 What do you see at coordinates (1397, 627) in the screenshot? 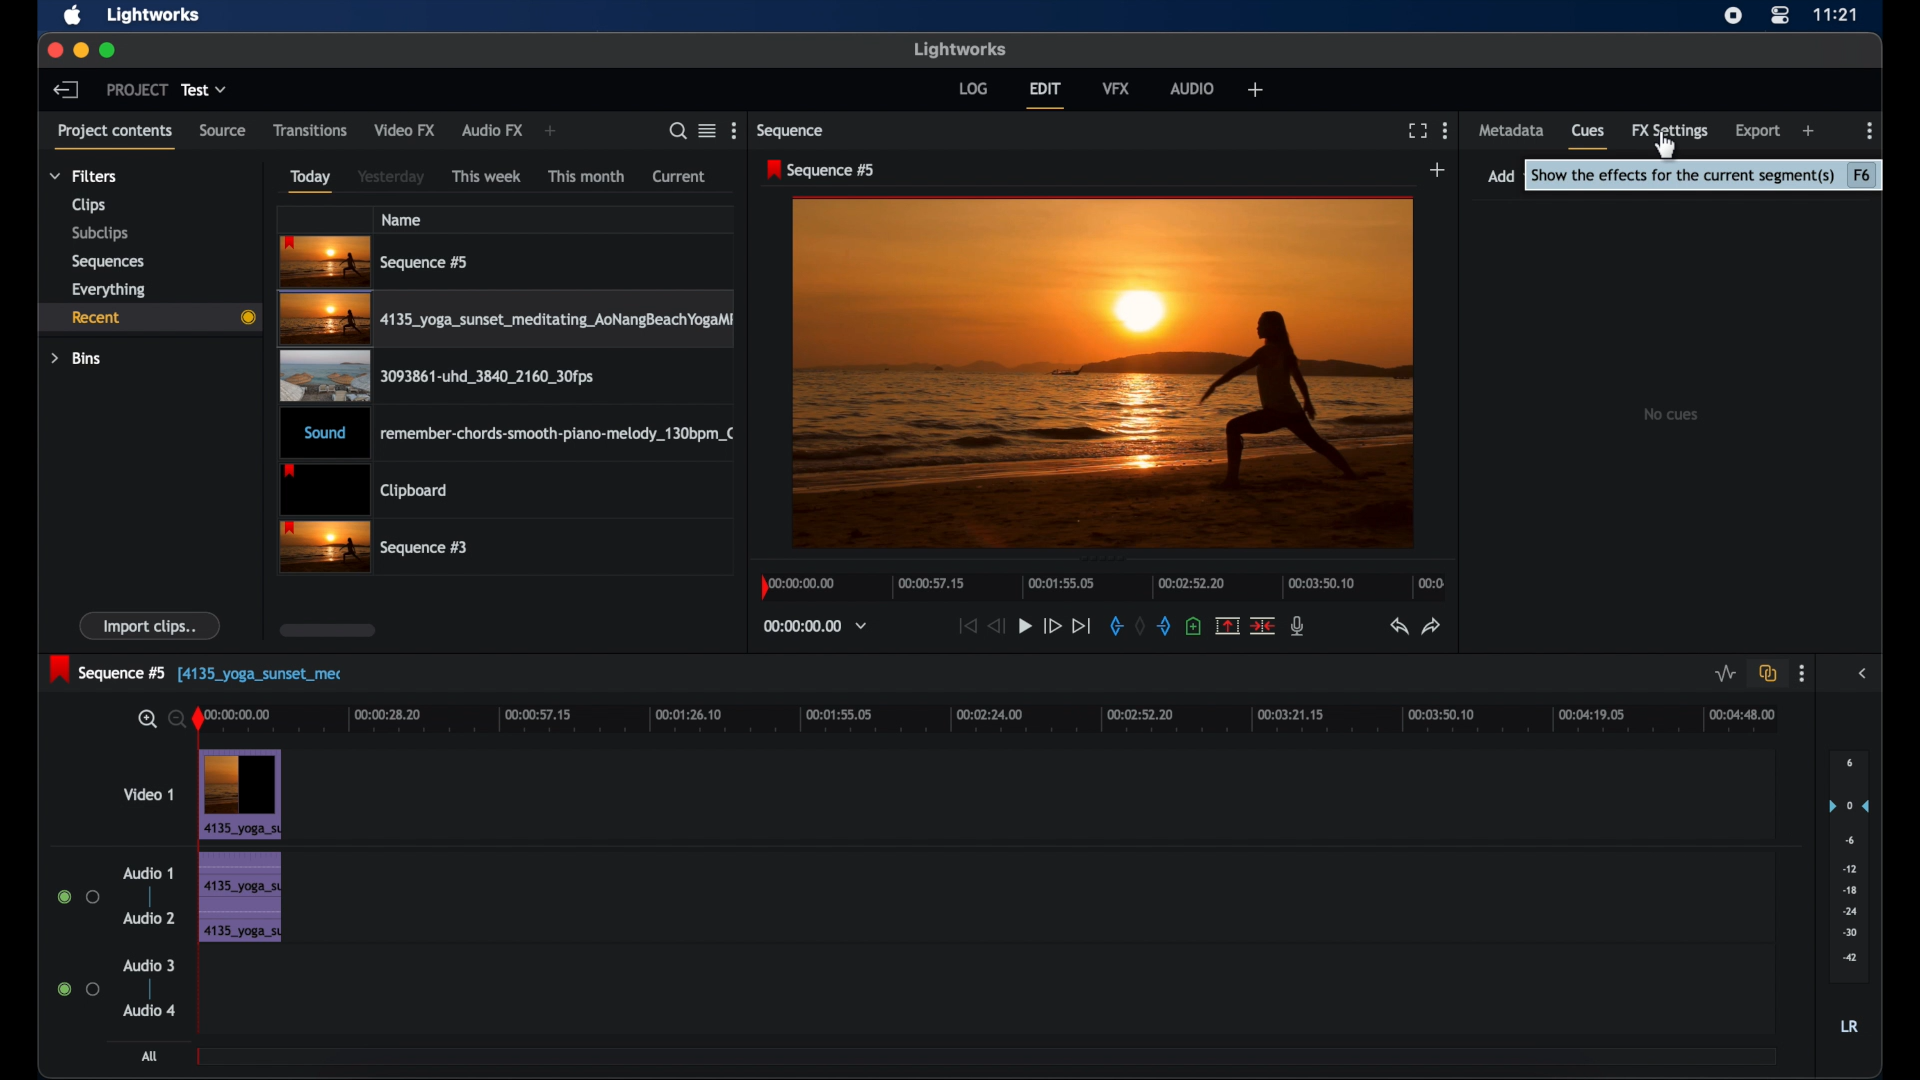
I see `undo` at bounding box center [1397, 627].